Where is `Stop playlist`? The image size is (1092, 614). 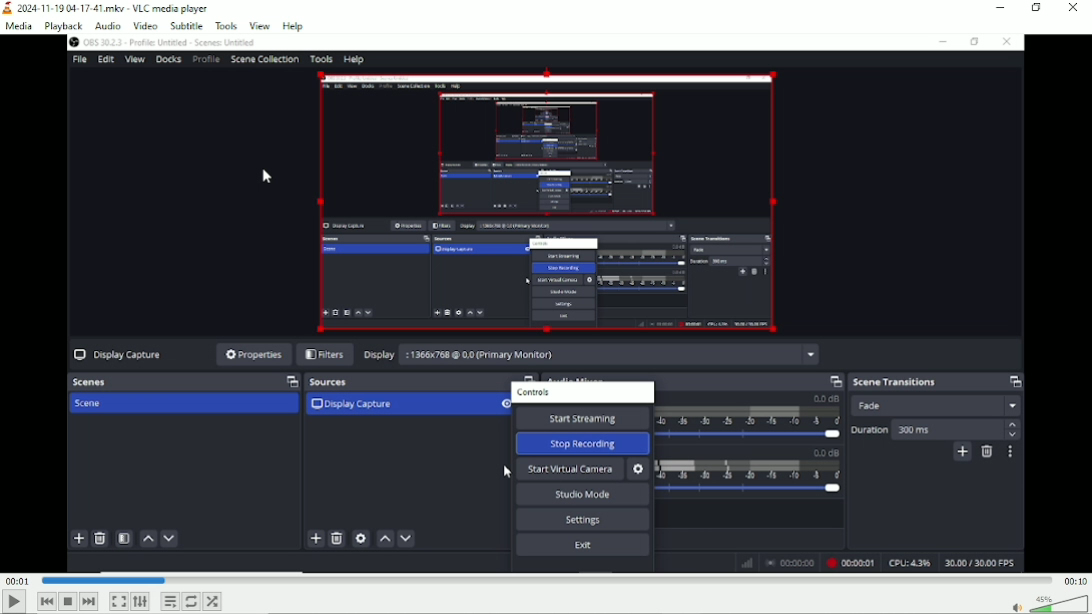 Stop playlist is located at coordinates (70, 602).